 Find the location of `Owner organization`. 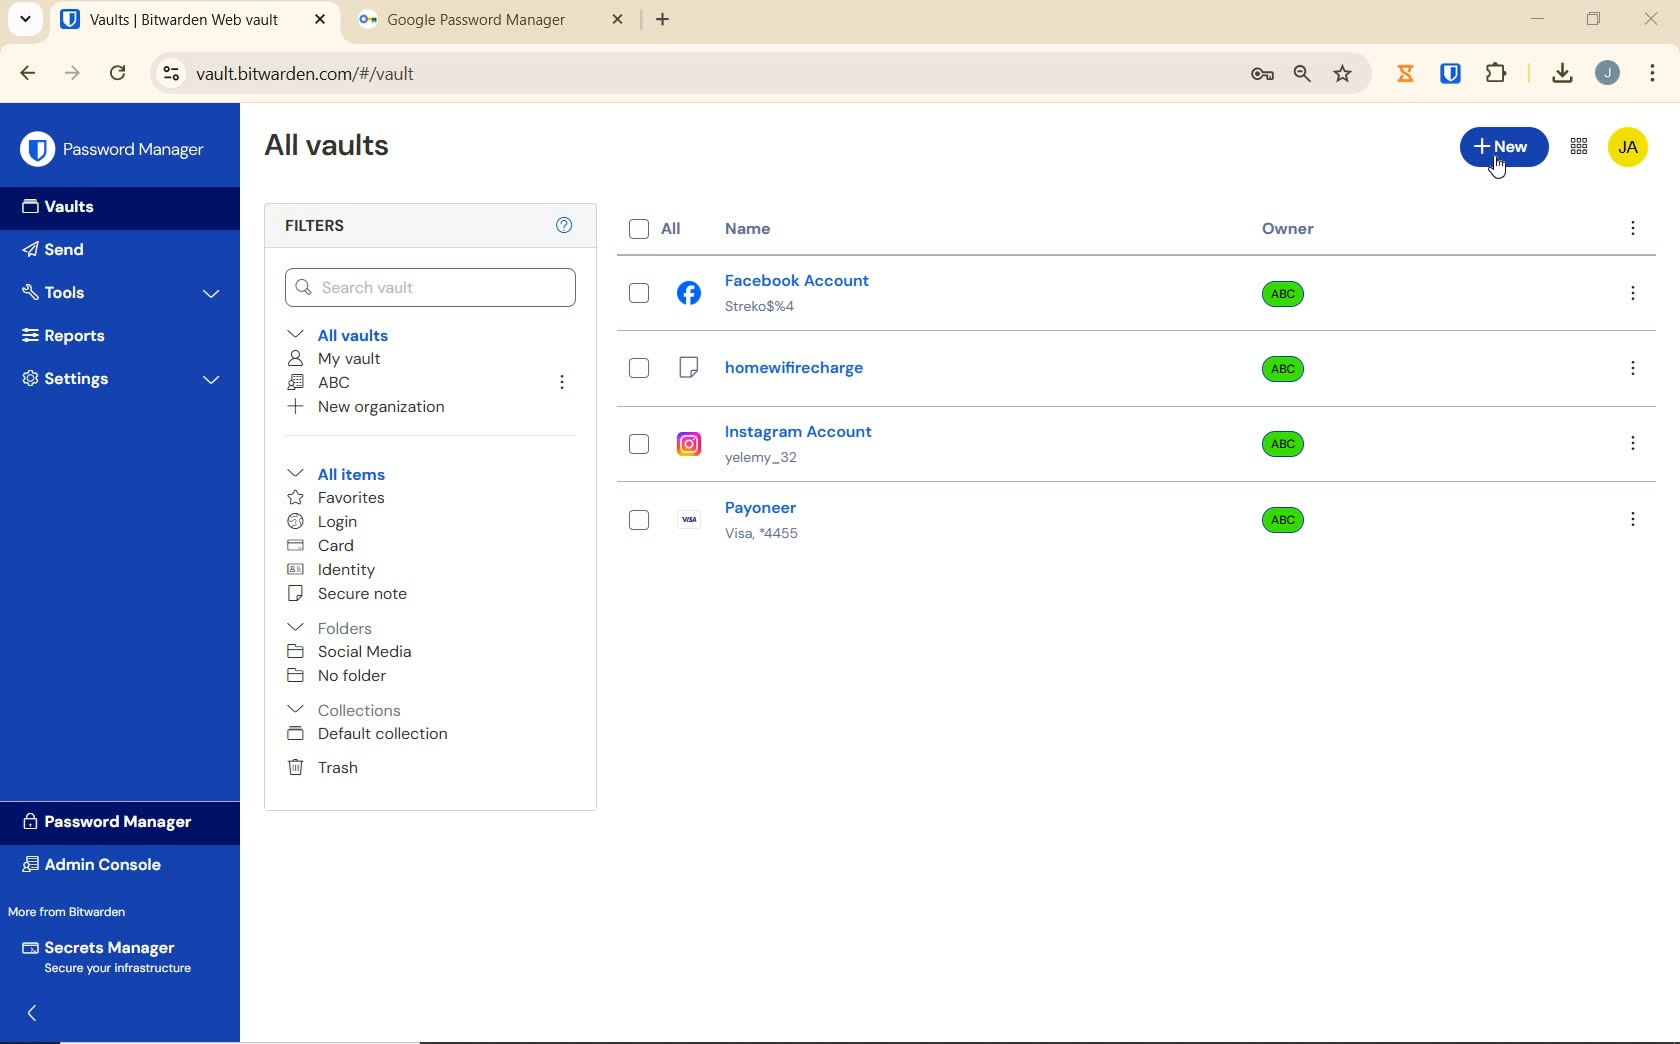

Owner organization is located at coordinates (1290, 302).